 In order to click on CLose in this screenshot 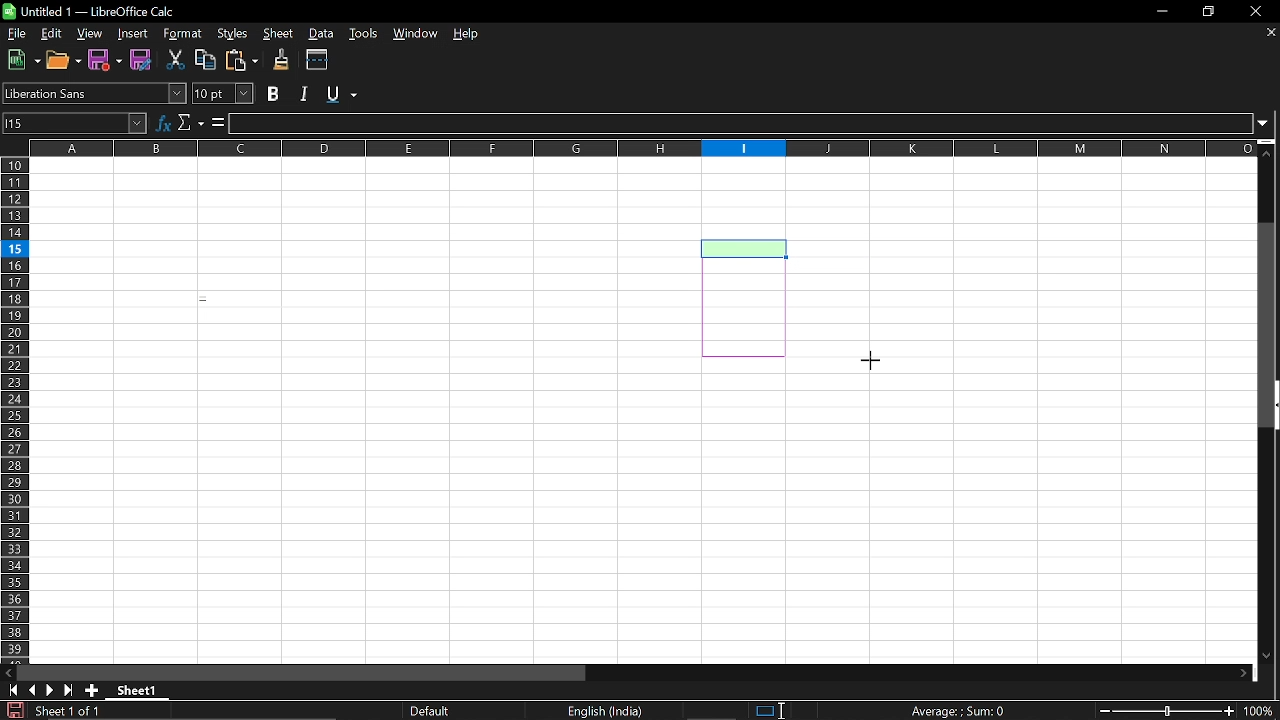, I will do `click(1255, 11)`.